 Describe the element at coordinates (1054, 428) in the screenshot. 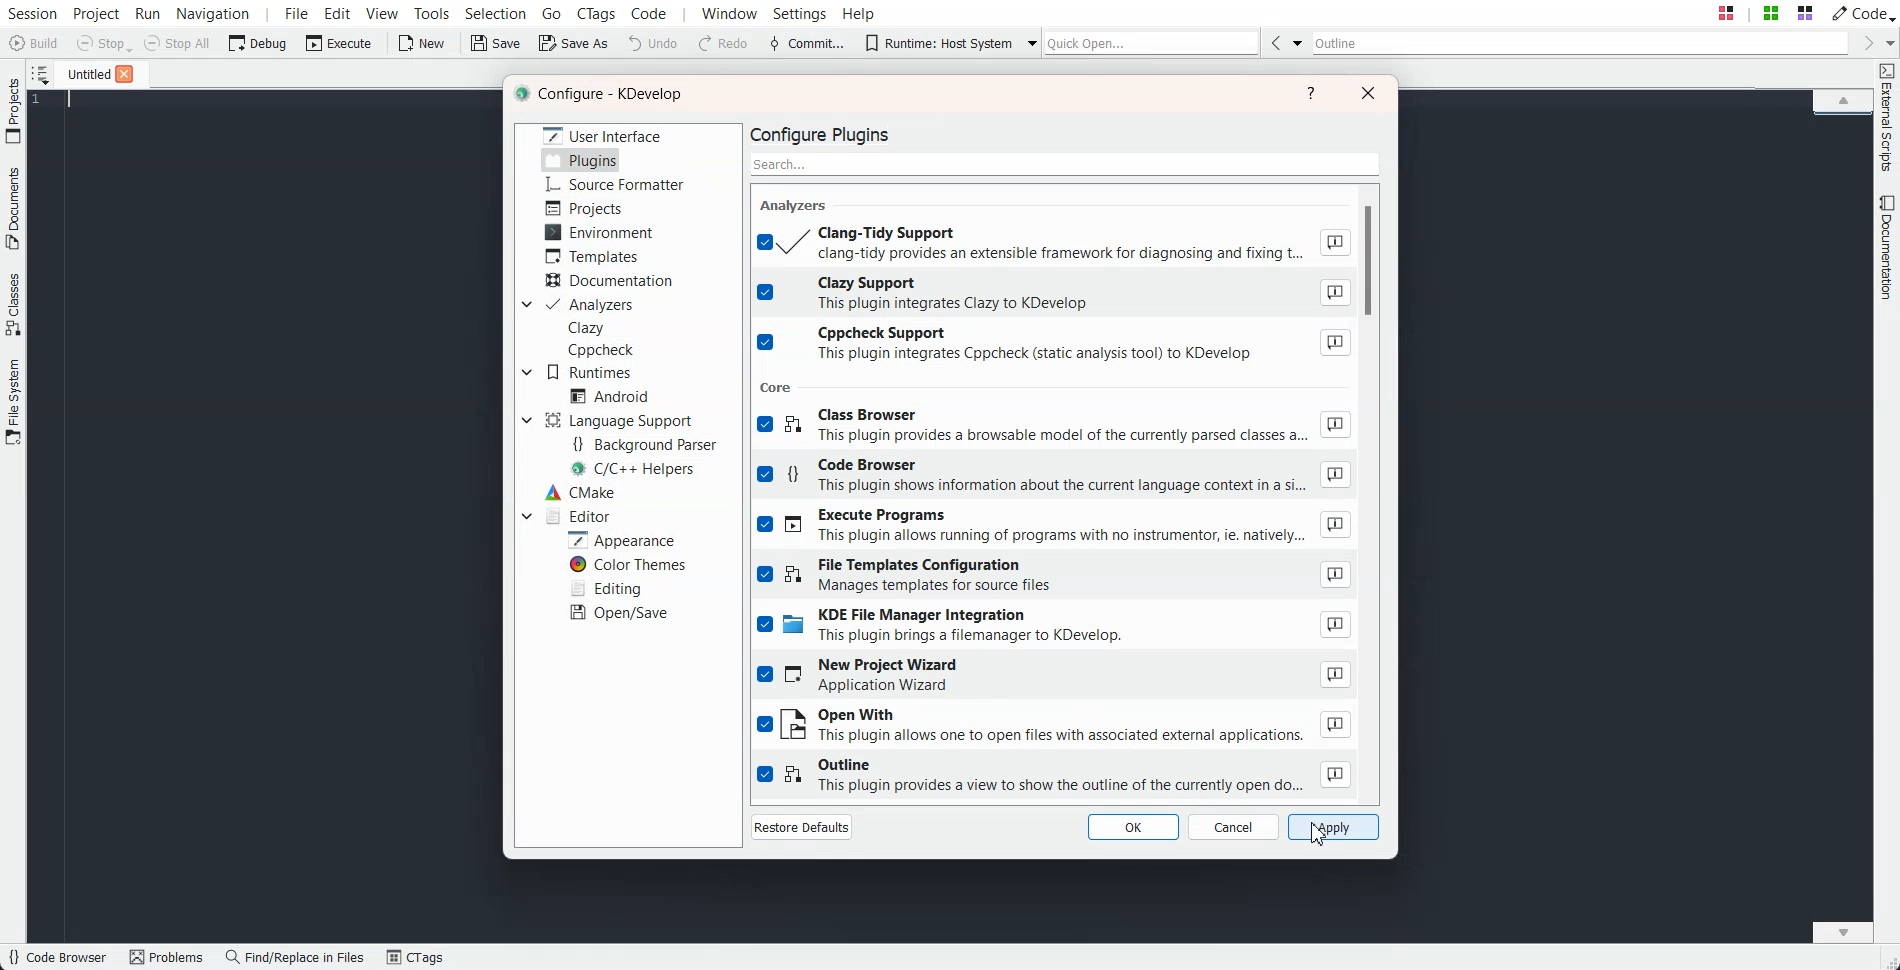

I see `Enable Class Browser` at that location.